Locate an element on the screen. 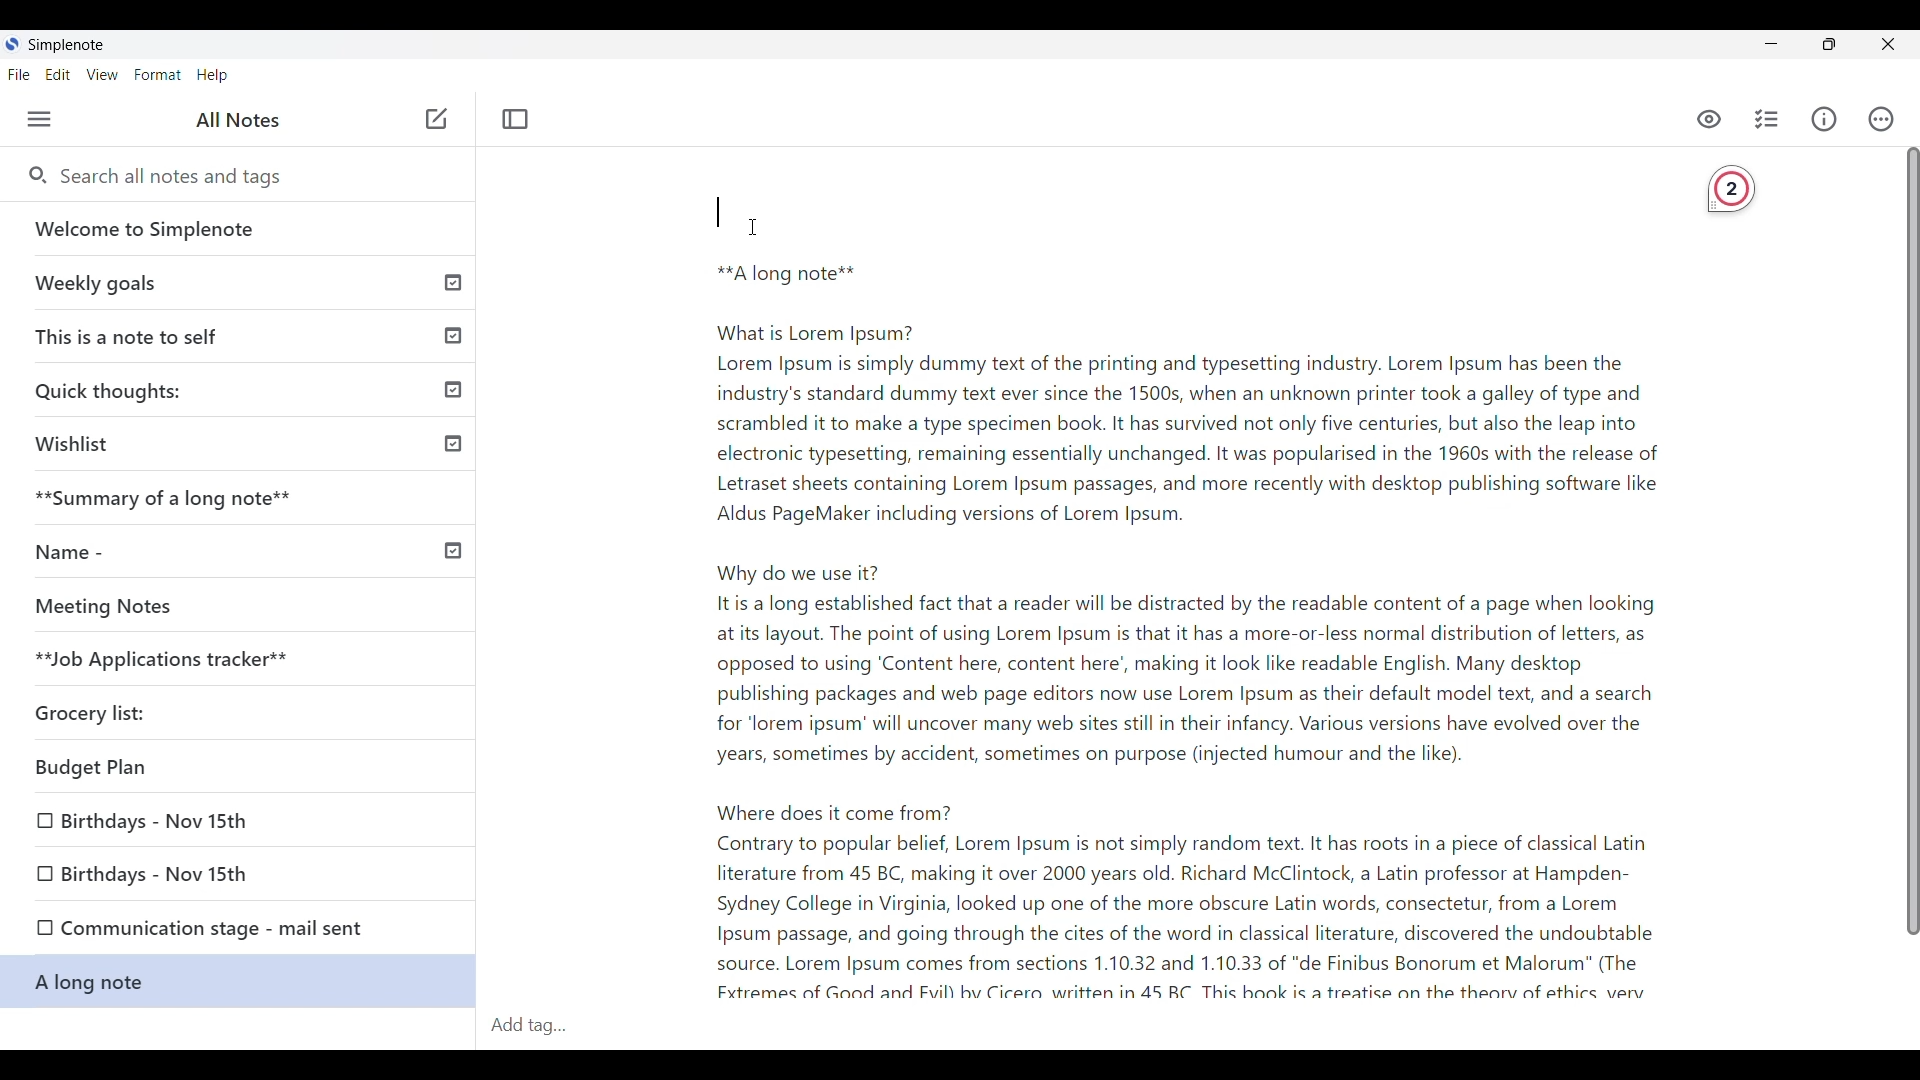  Job Applications tracker is located at coordinates (152, 660).